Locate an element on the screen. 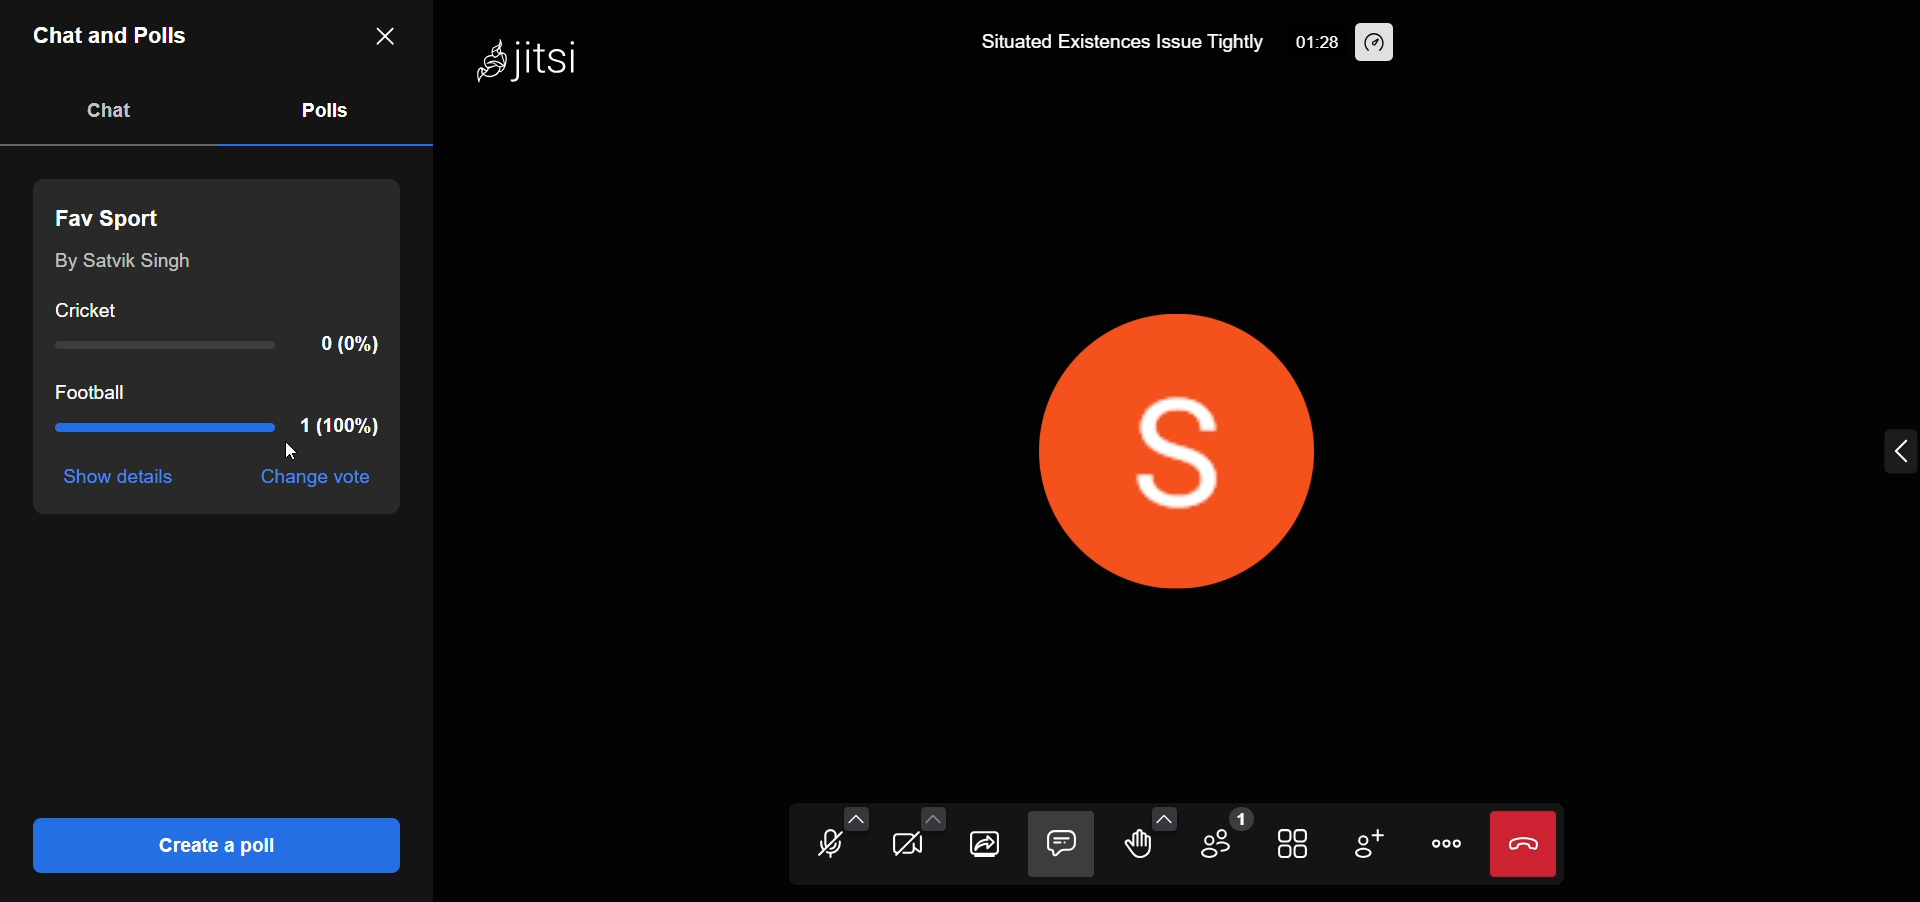  Situated Existences Issue Tightly is located at coordinates (1116, 43).